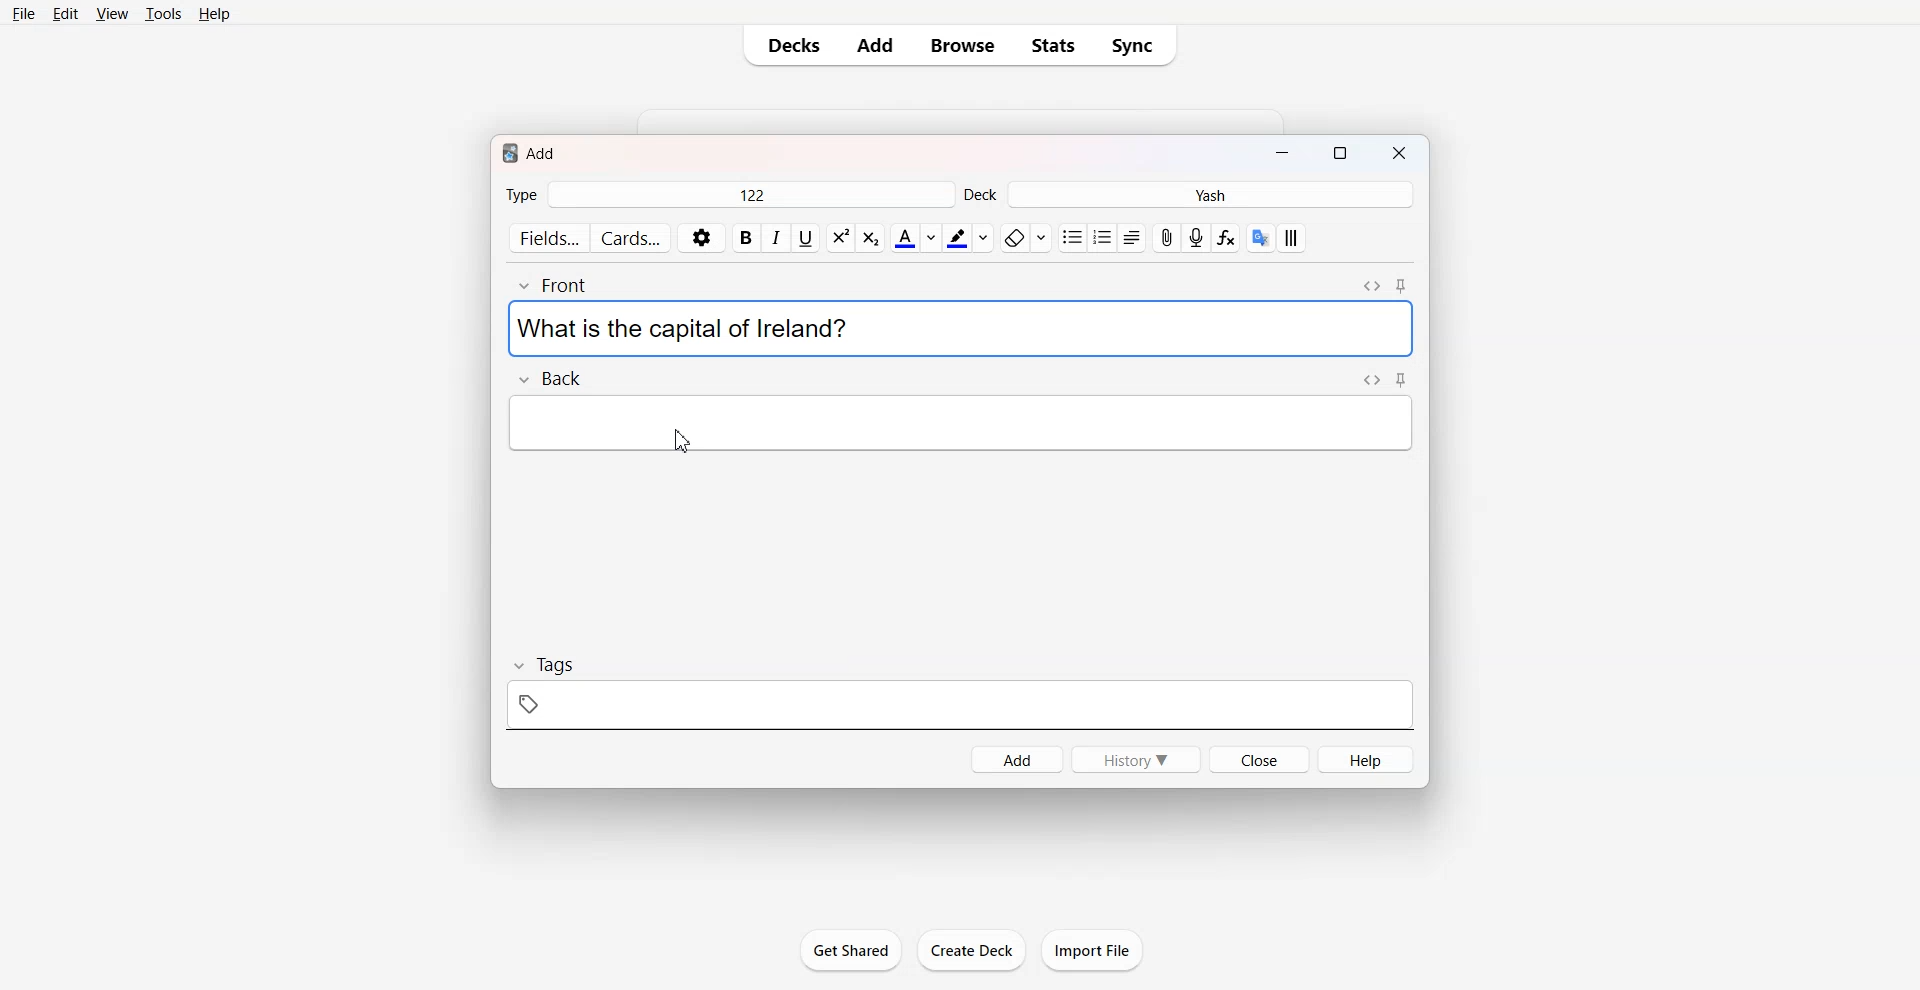 The height and width of the screenshot is (990, 1920). I want to click on Bold, so click(746, 238).